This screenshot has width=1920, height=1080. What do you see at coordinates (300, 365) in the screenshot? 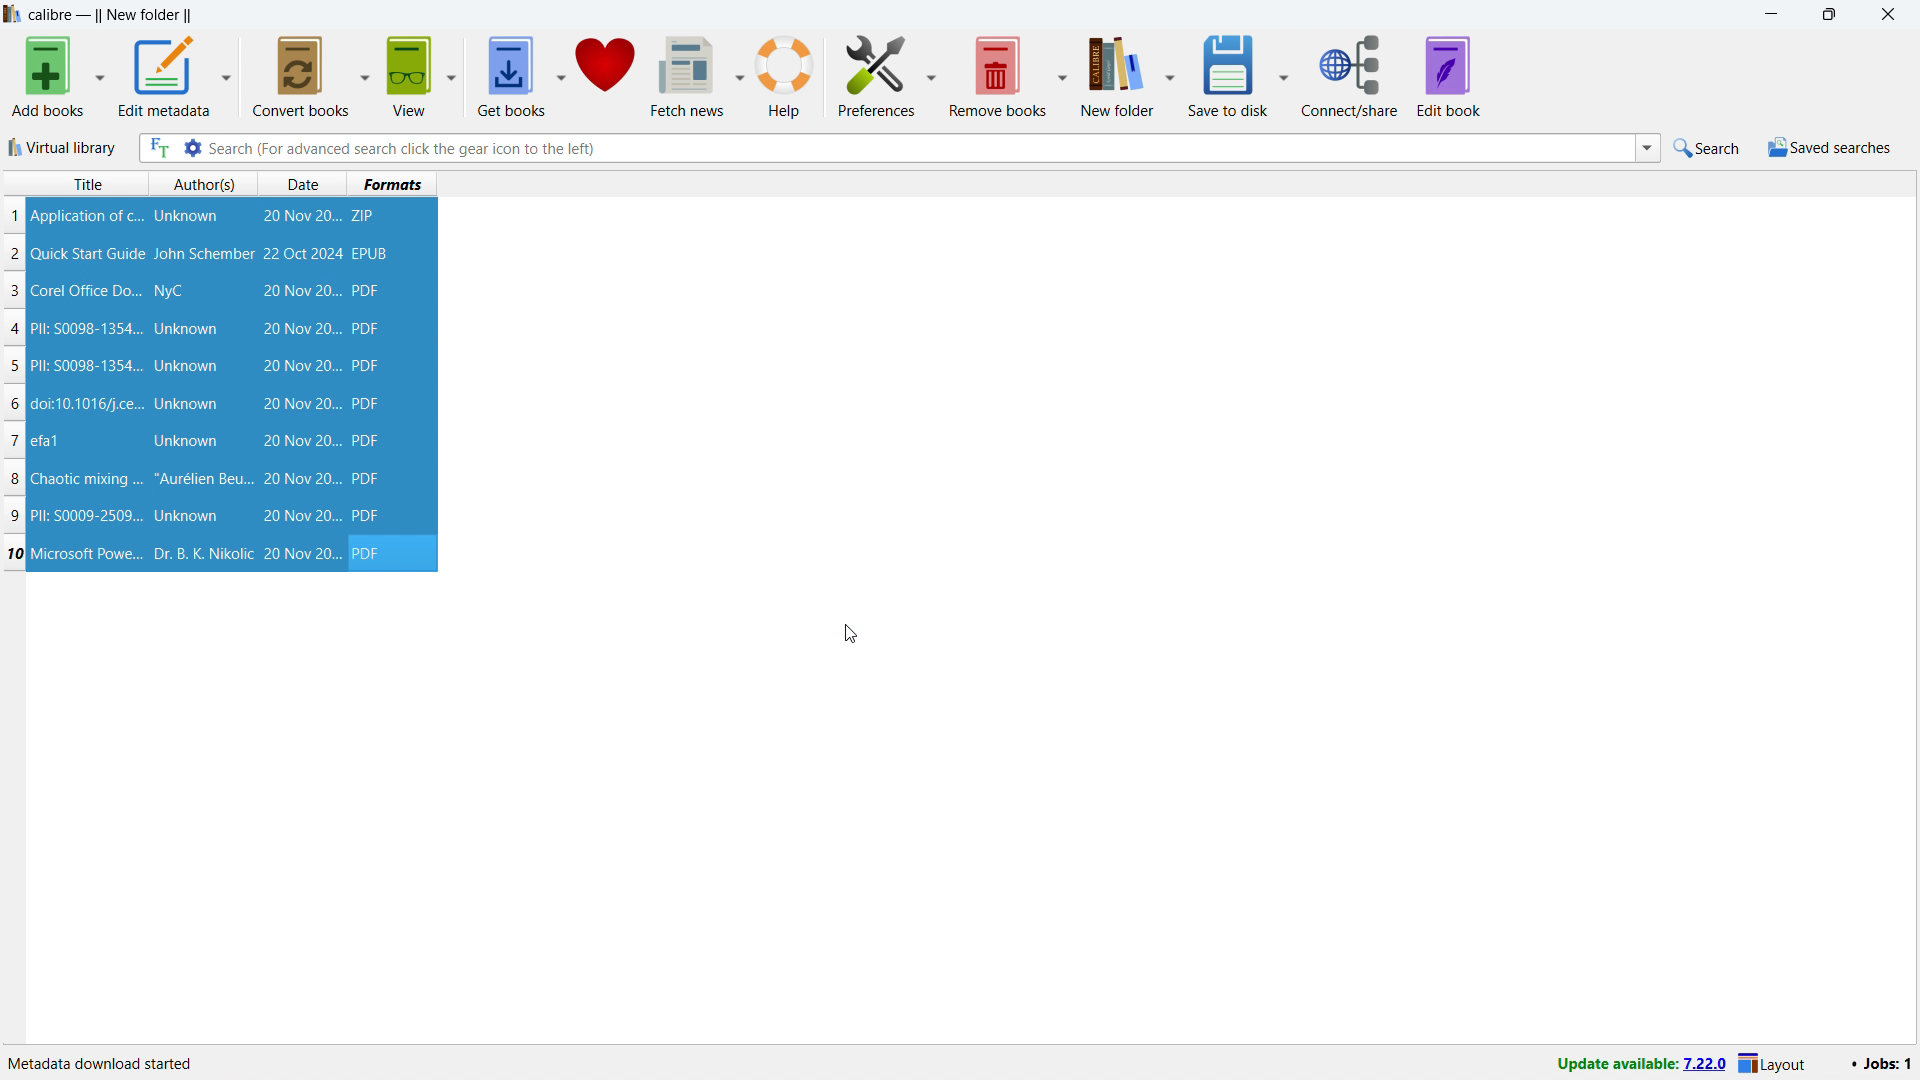
I see `20 Nov 20...` at bounding box center [300, 365].